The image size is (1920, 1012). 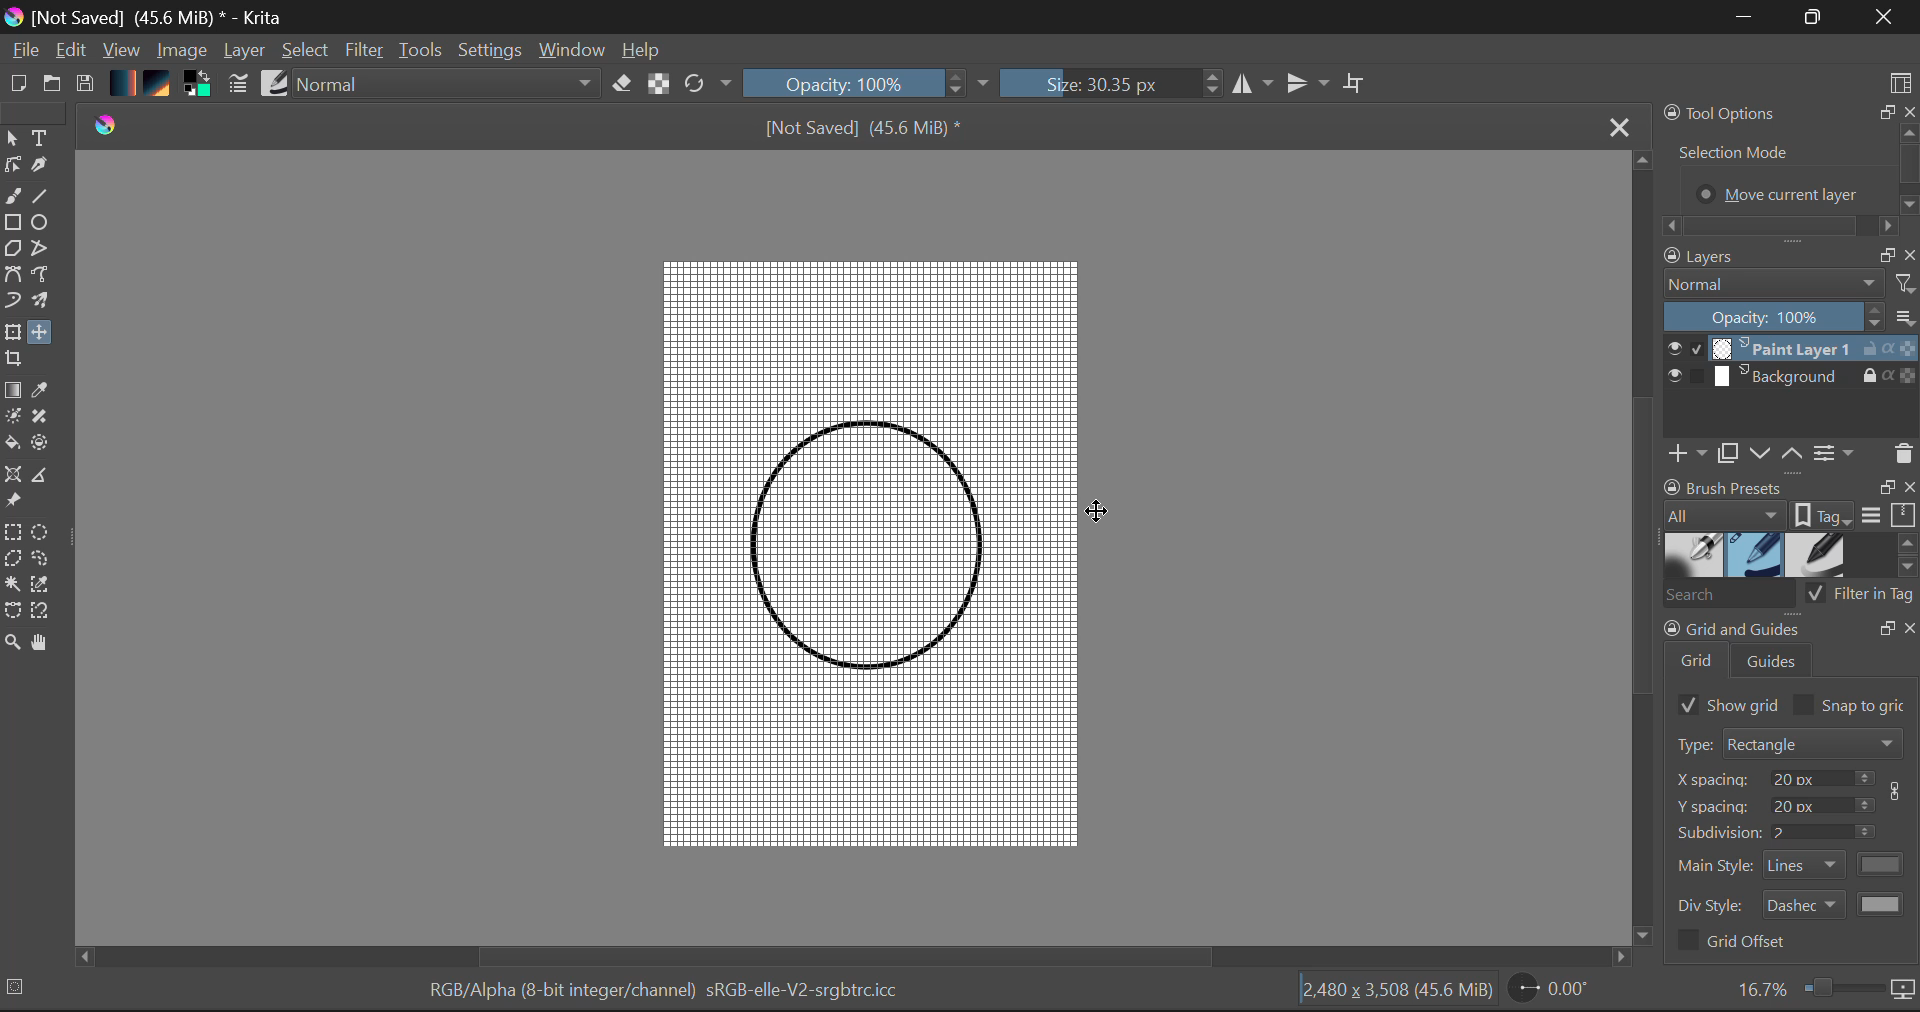 What do you see at coordinates (12, 223) in the screenshot?
I see `Rectangle` at bounding box center [12, 223].